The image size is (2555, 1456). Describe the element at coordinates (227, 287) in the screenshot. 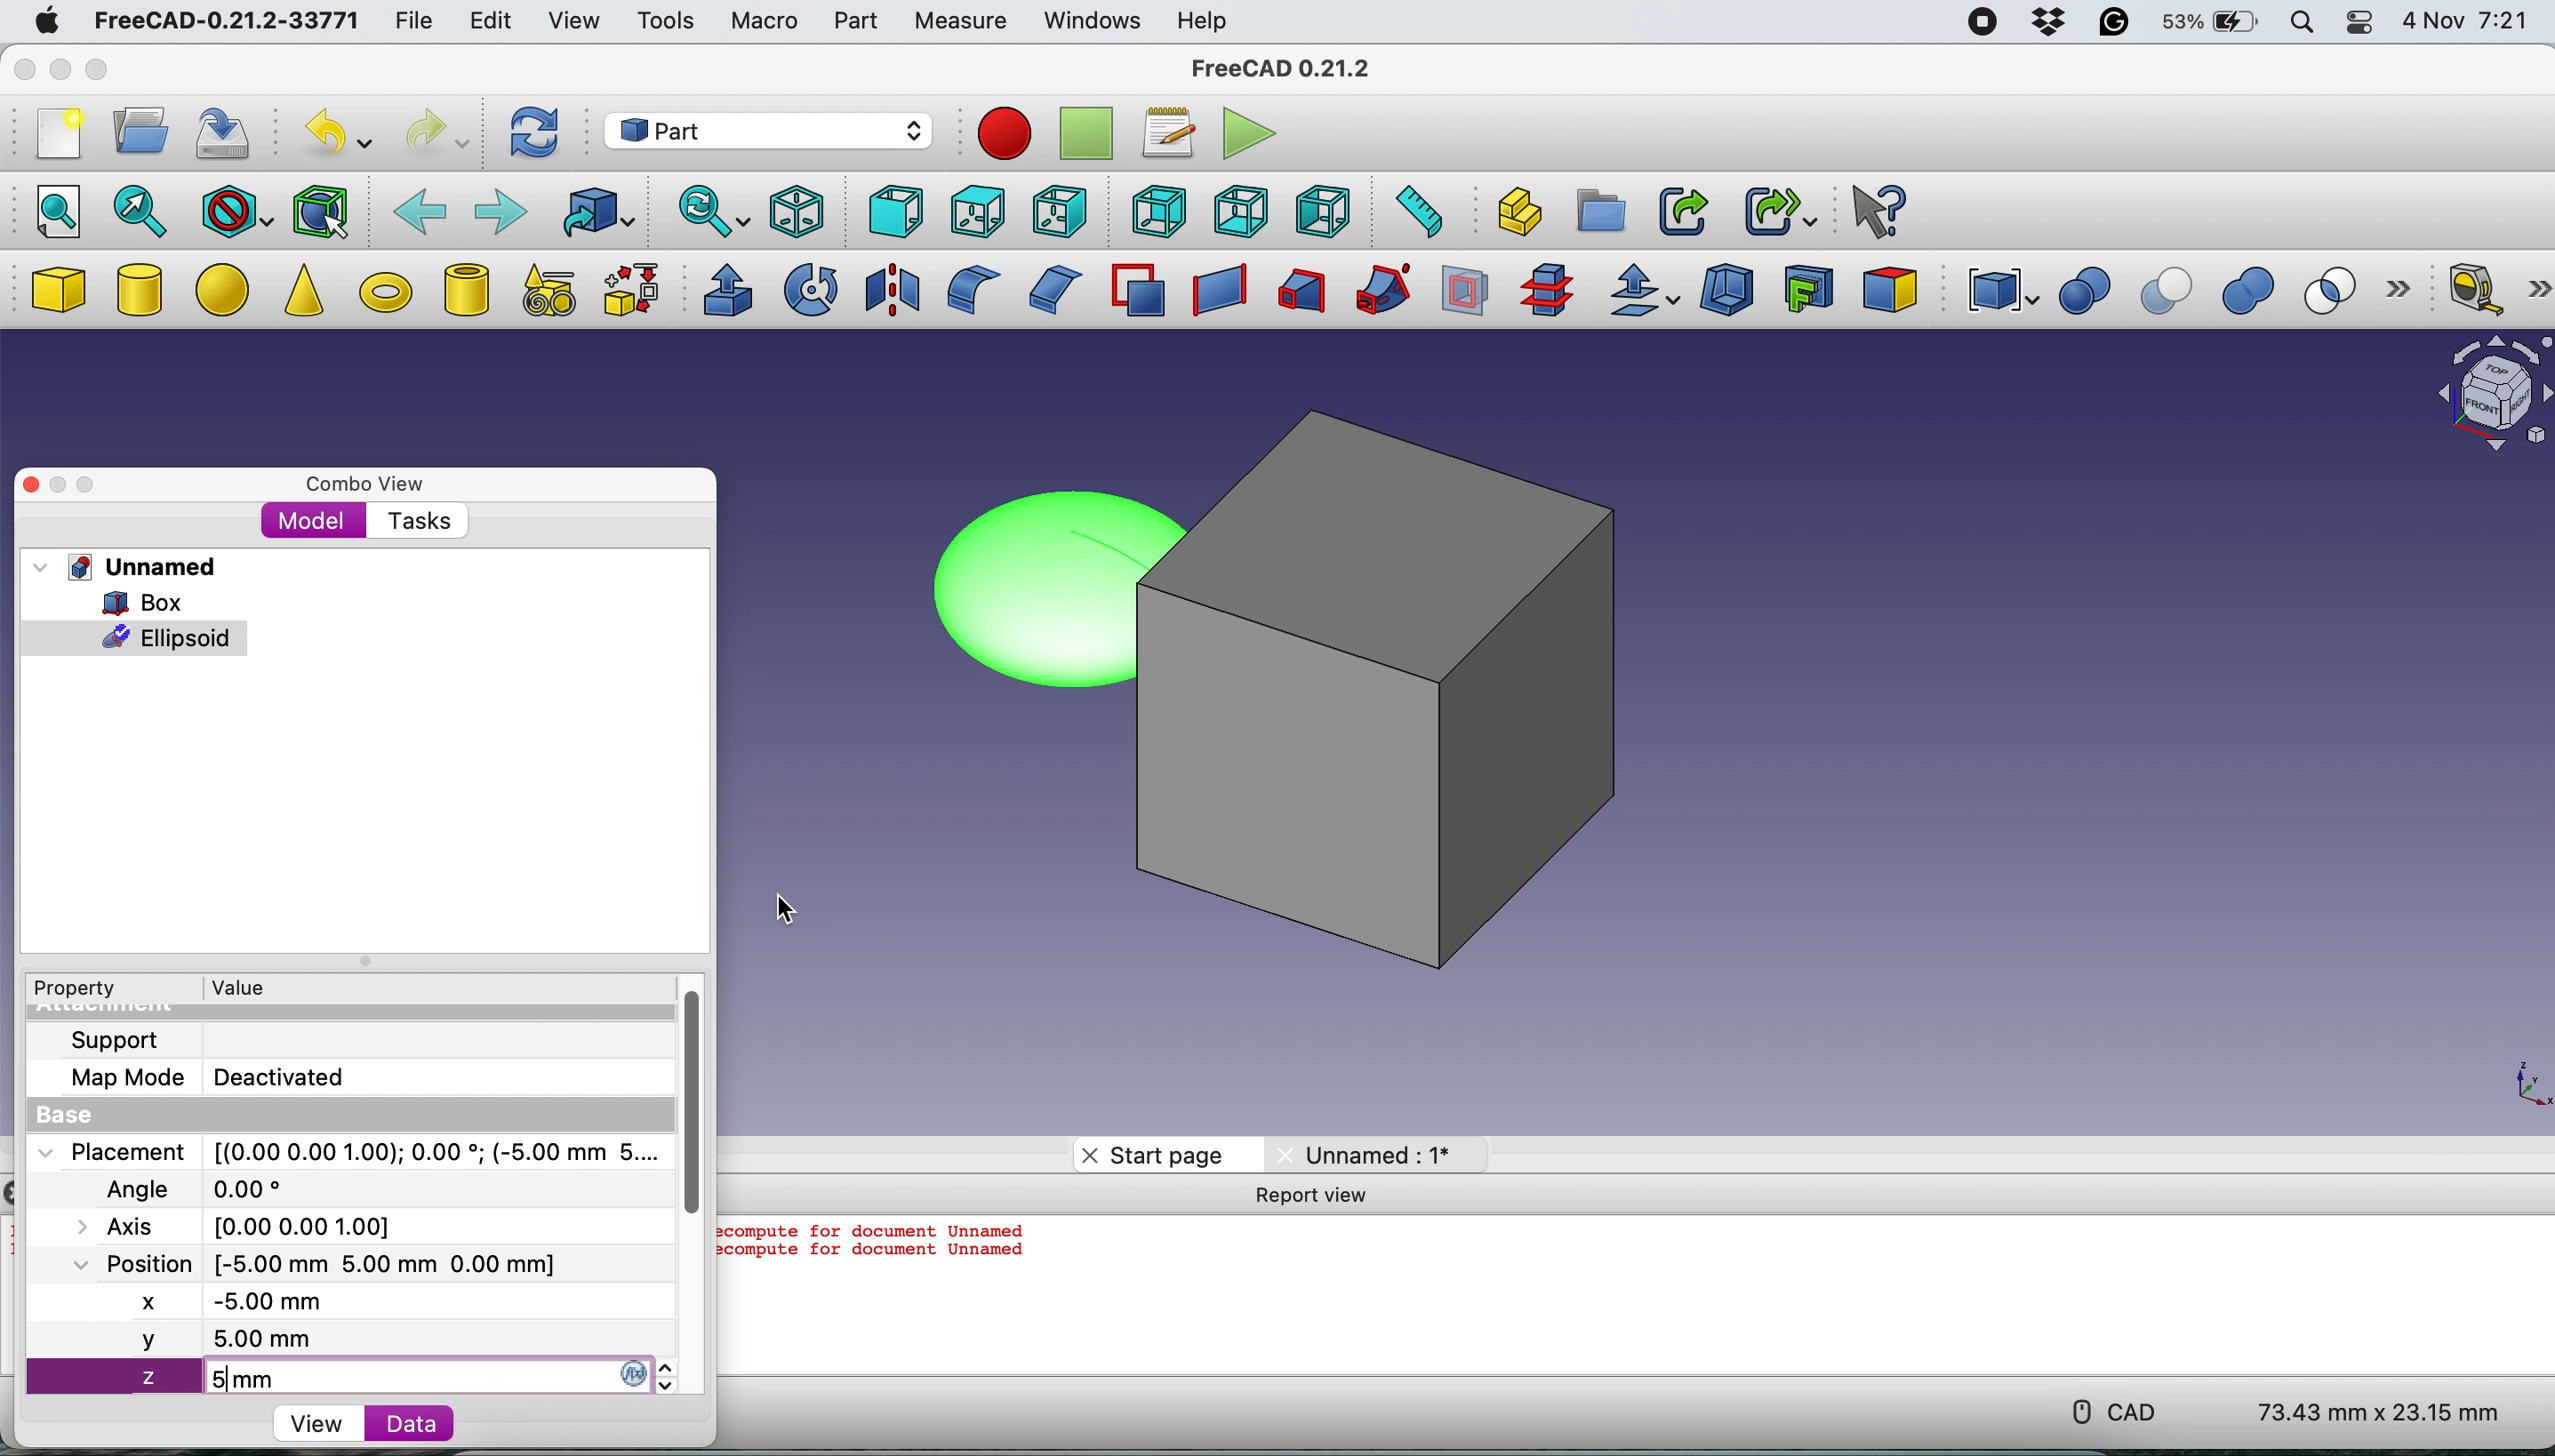

I see `ellipse` at that location.